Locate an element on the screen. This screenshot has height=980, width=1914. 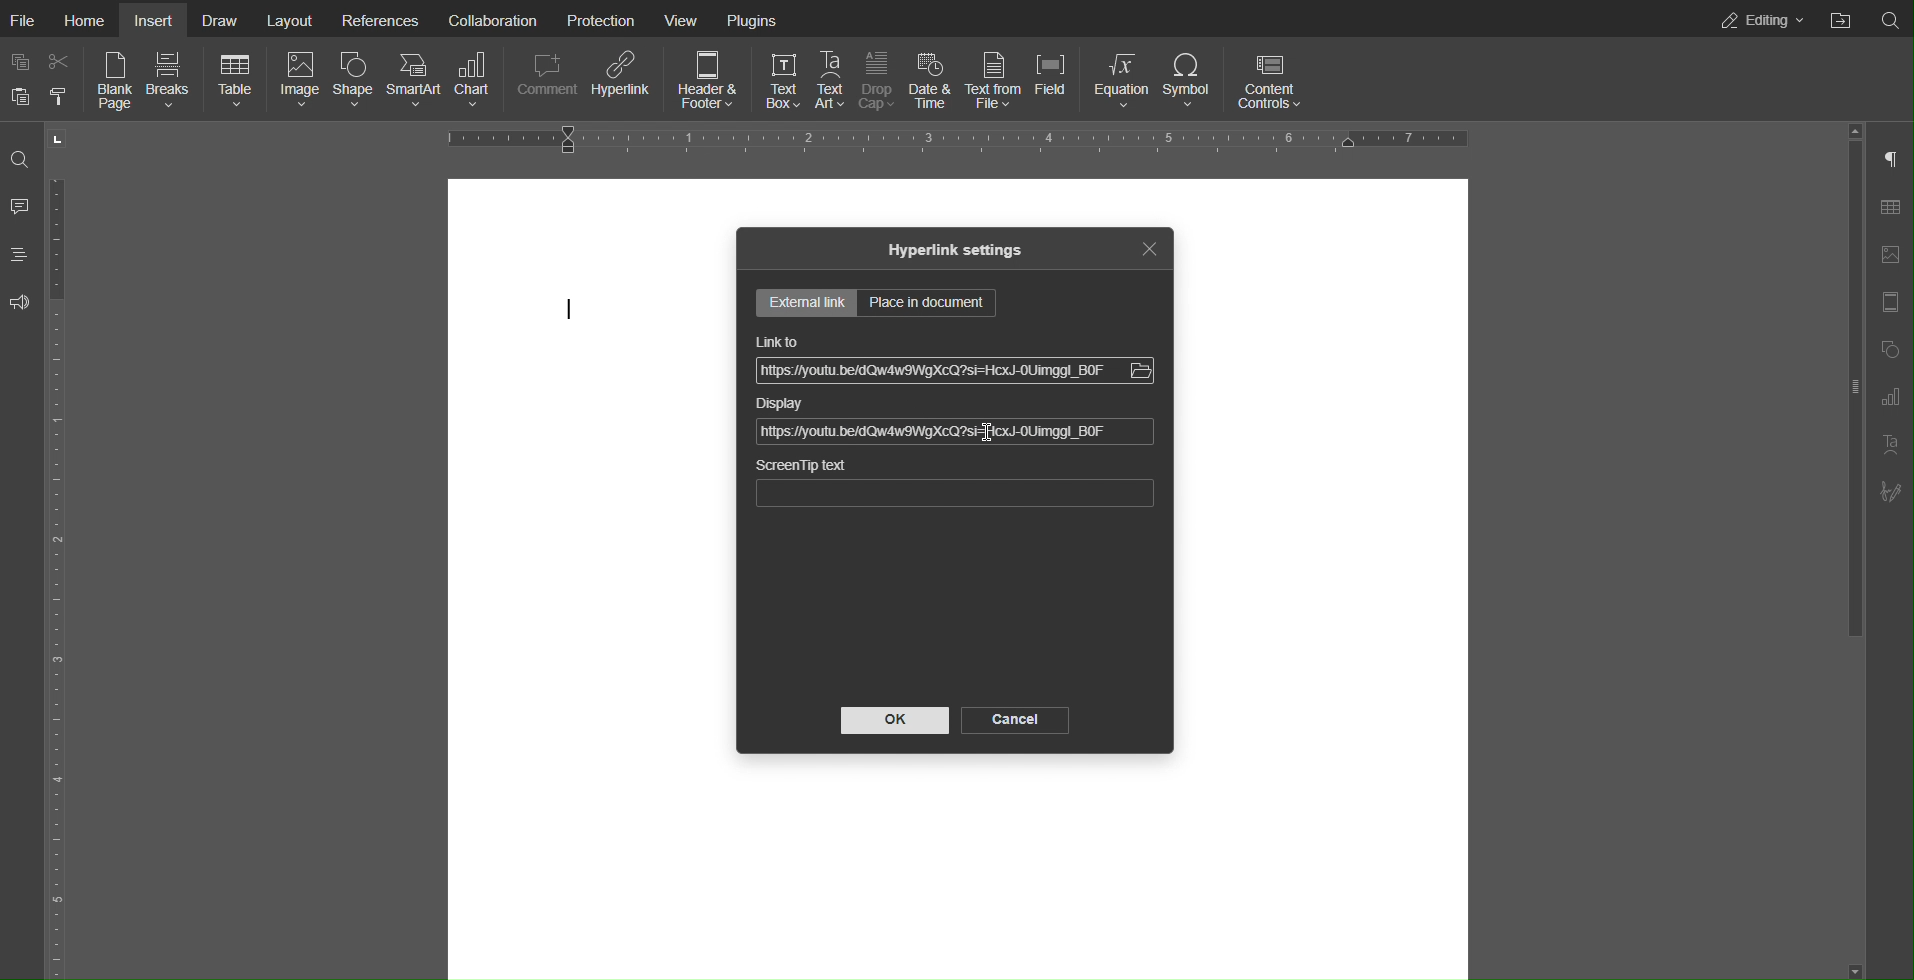
ScreenTip text is located at coordinates (801, 466).